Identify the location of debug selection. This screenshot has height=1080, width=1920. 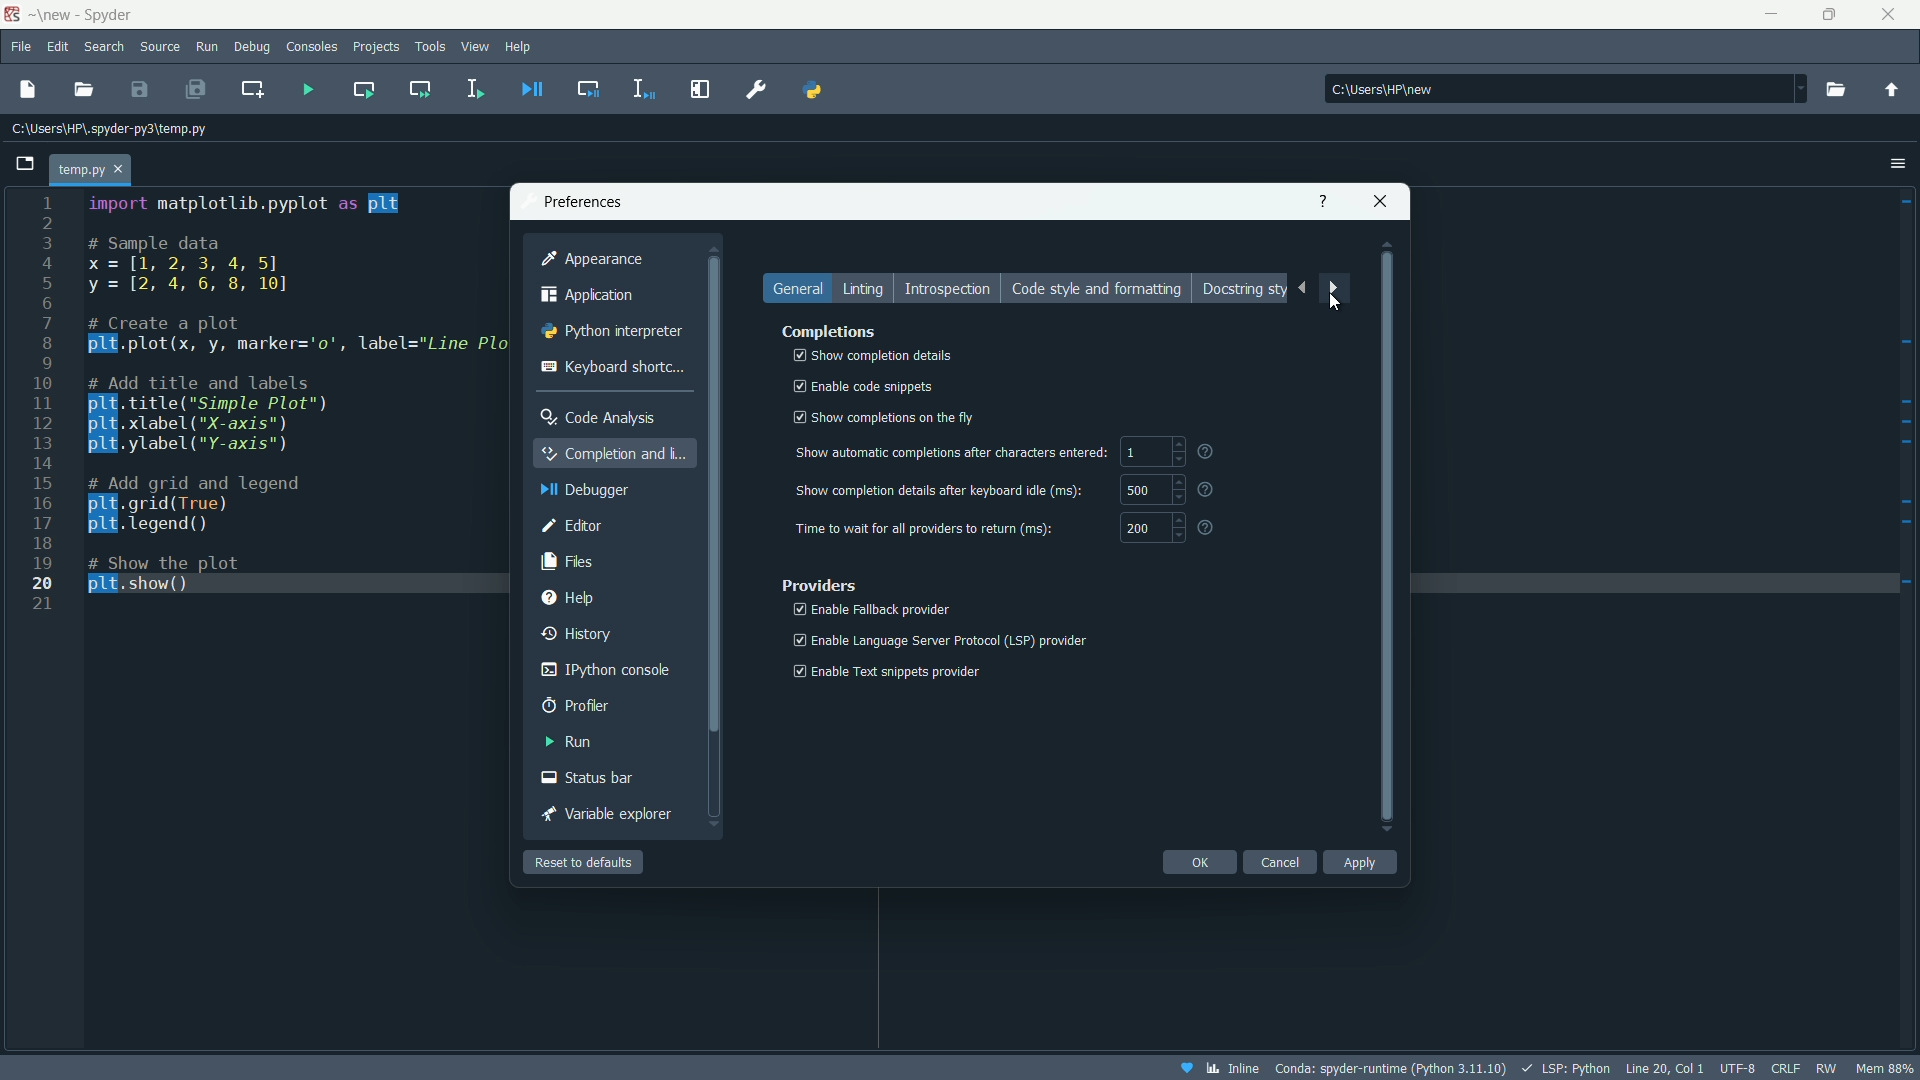
(645, 89).